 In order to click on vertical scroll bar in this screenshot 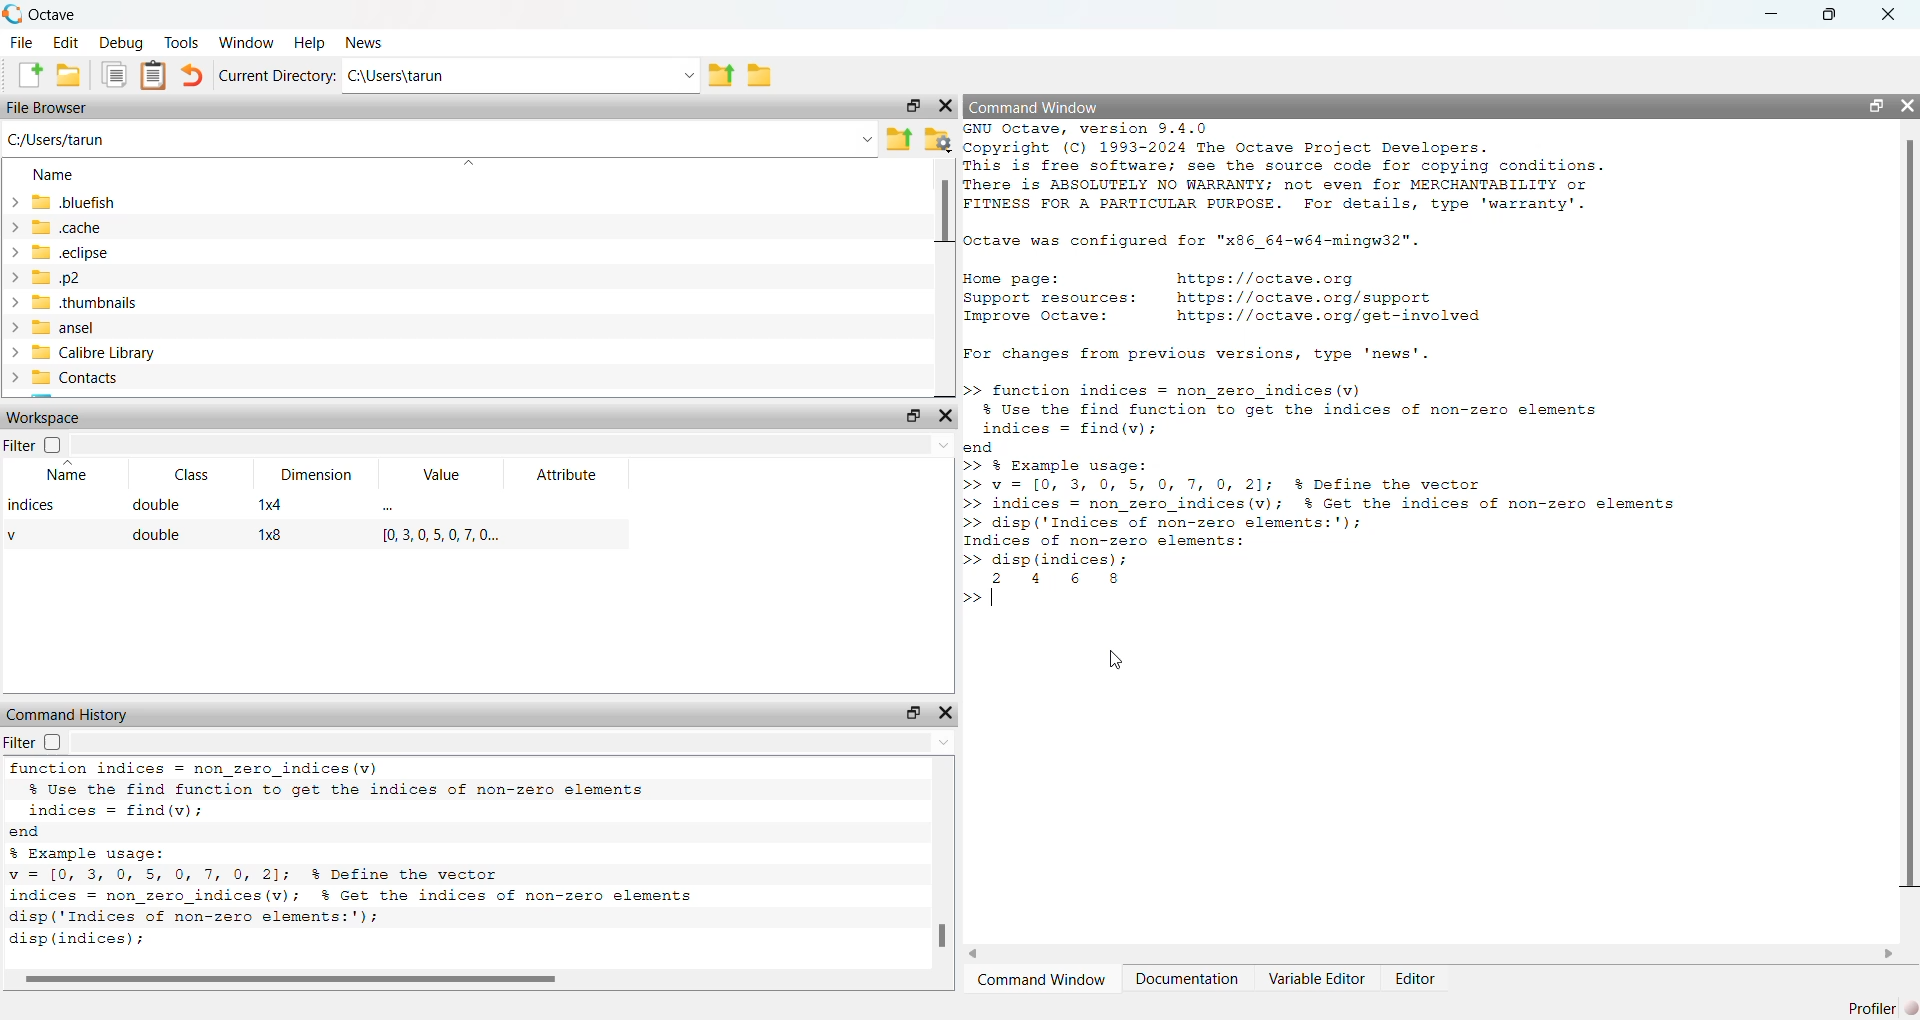, I will do `click(944, 276)`.